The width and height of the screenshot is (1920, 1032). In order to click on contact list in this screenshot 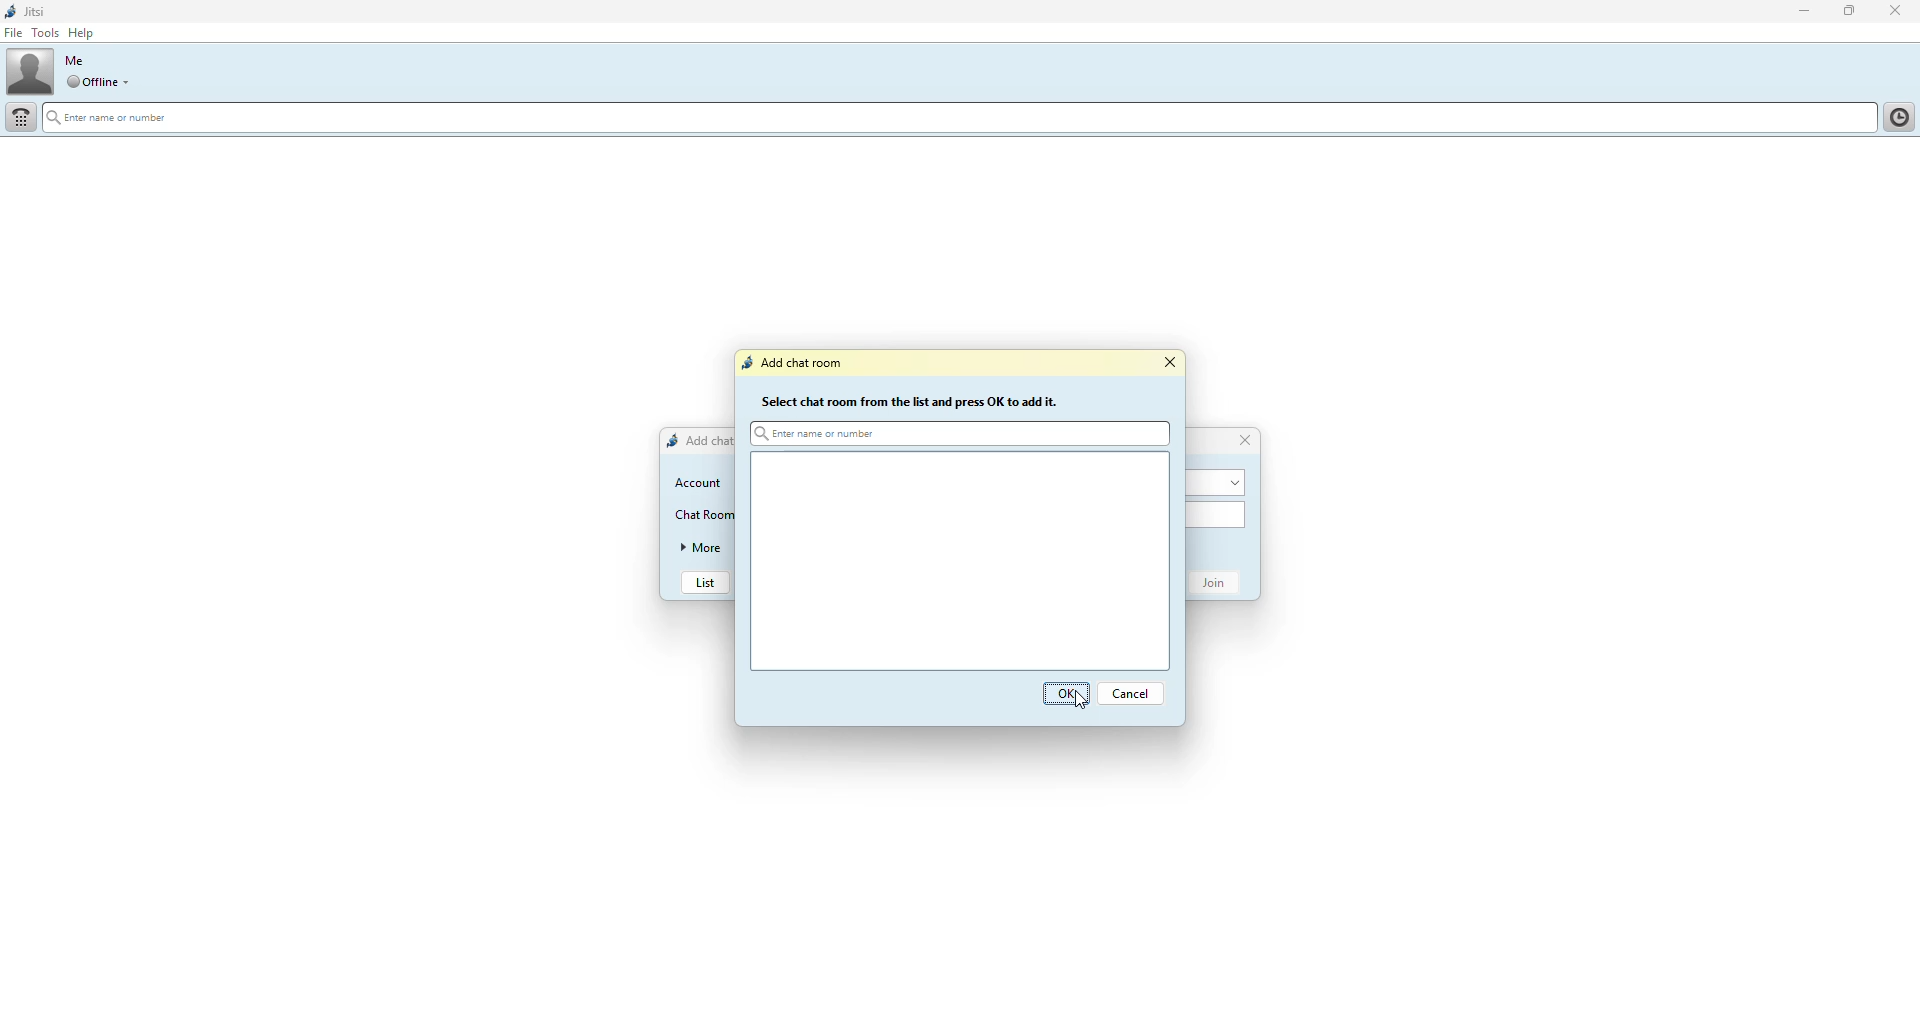, I will do `click(1894, 117)`.